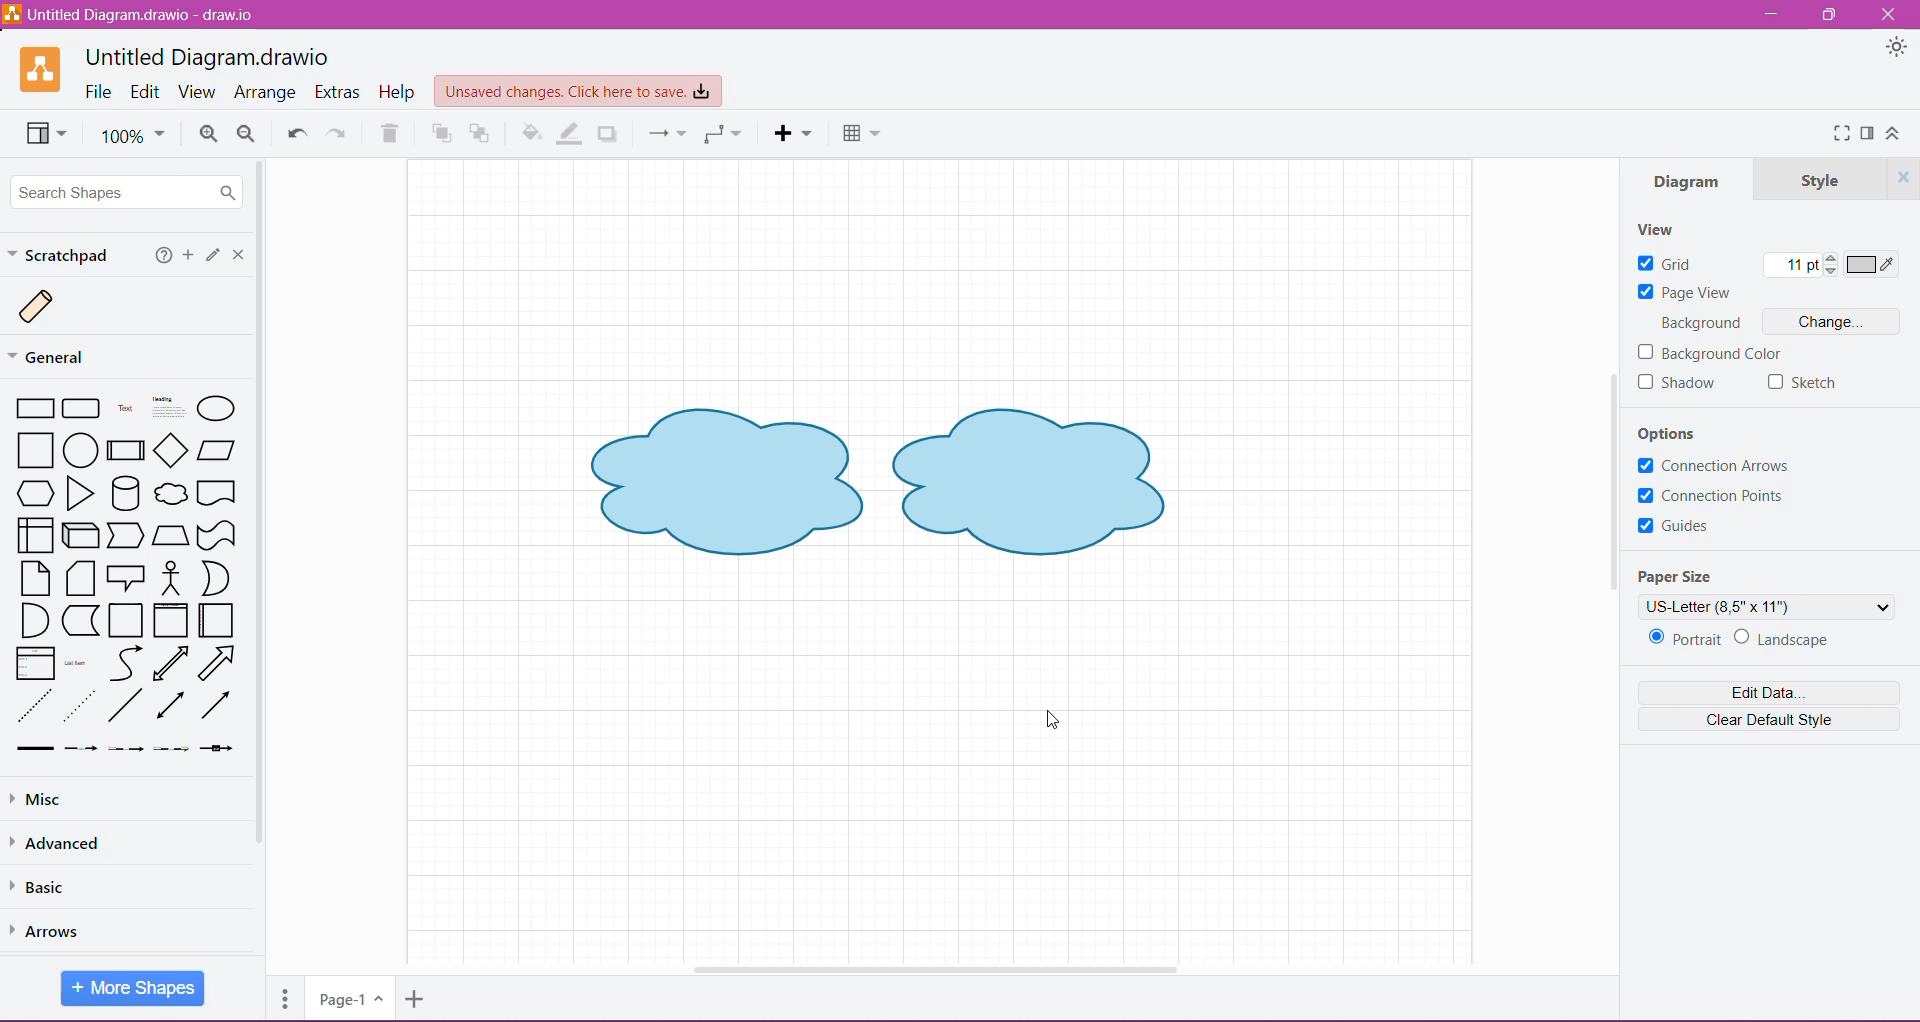  I want to click on View, so click(196, 91).